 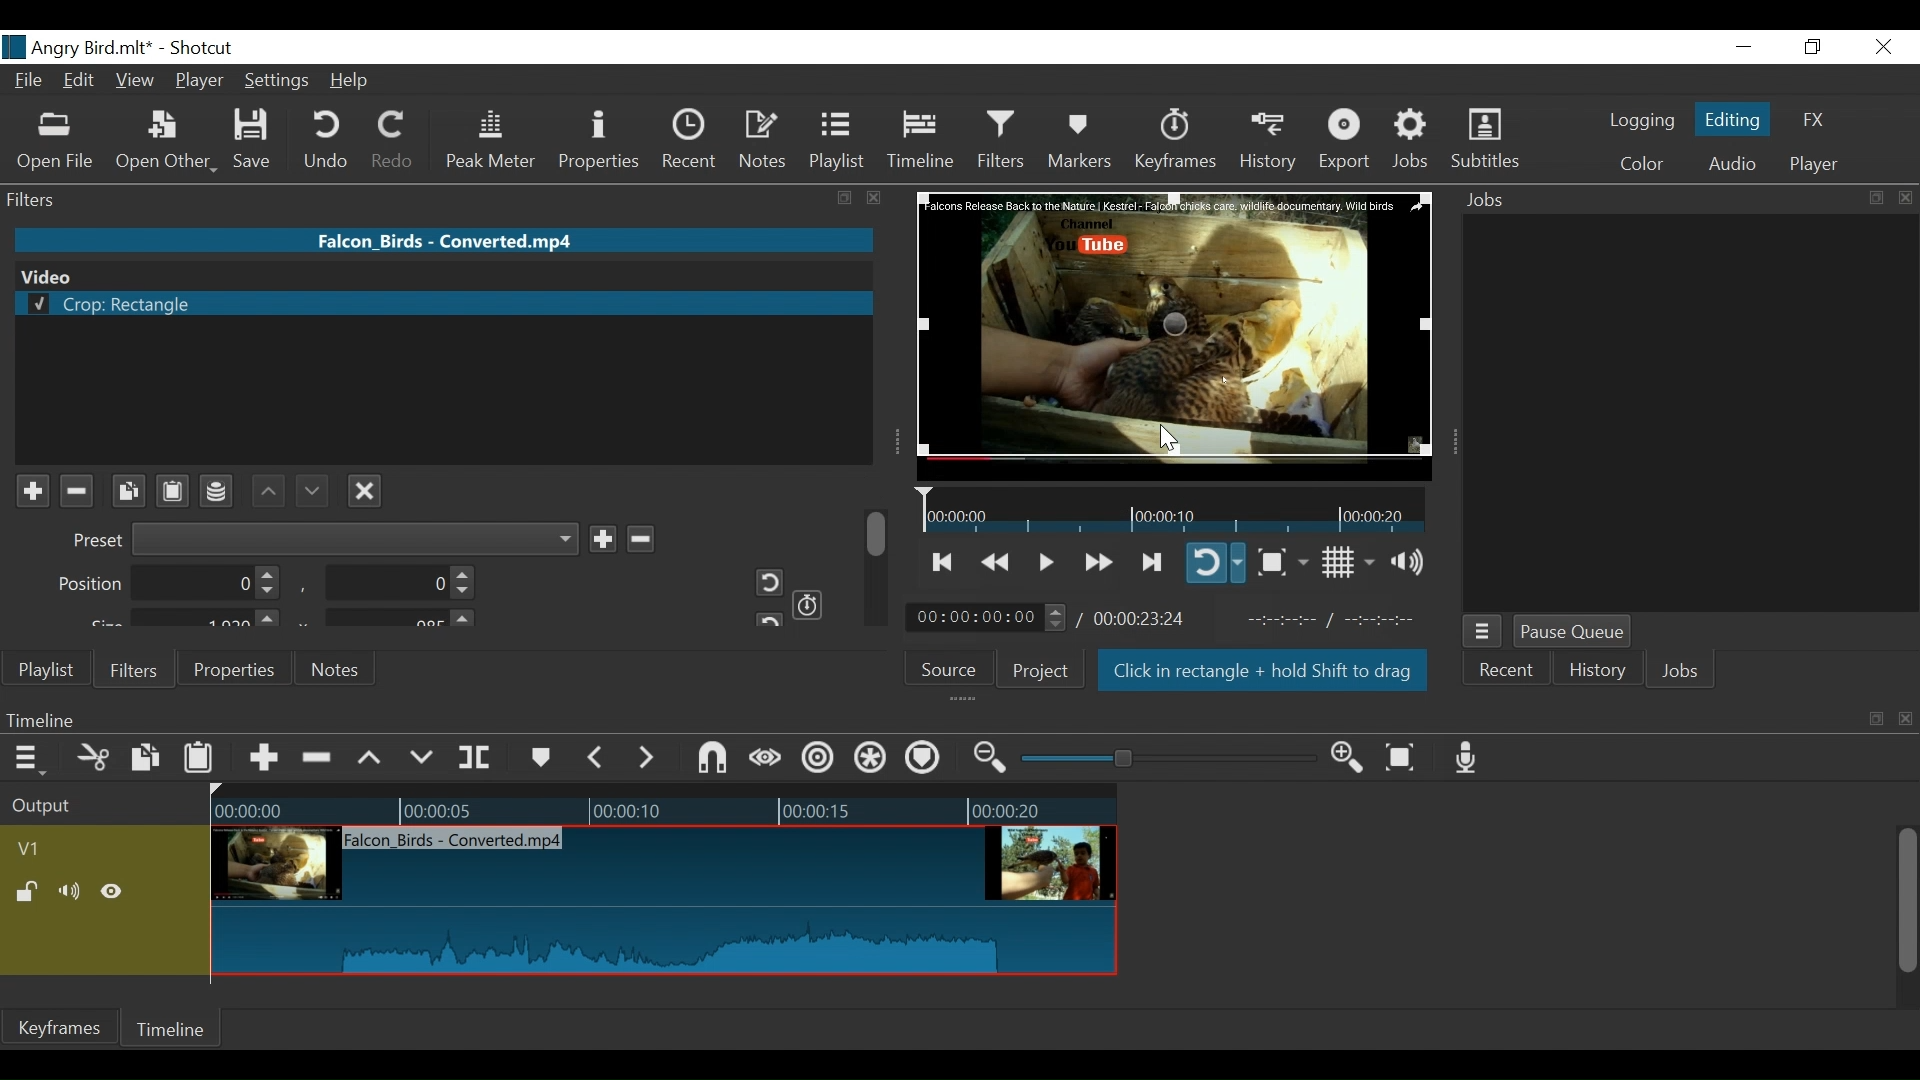 What do you see at coordinates (475, 758) in the screenshot?
I see `Split at playhead` at bounding box center [475, 758].